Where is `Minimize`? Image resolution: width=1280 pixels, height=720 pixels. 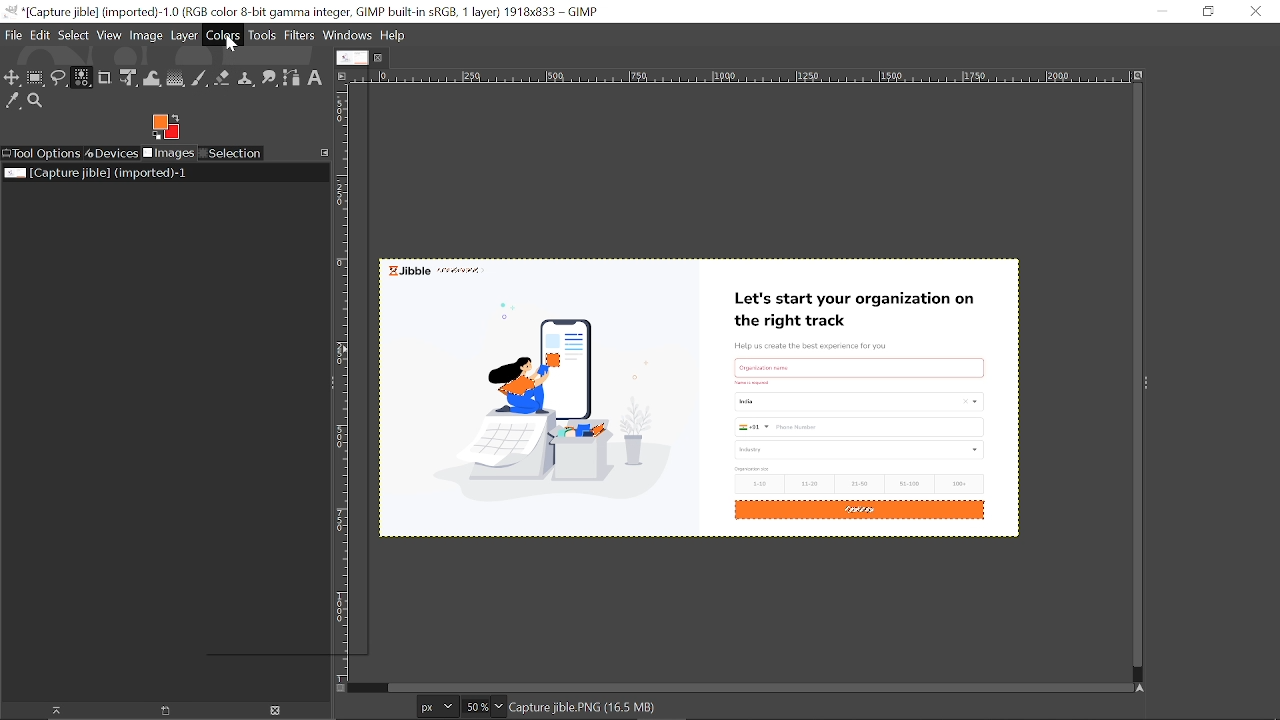
Minimize is located at coordinates (1158, 10).